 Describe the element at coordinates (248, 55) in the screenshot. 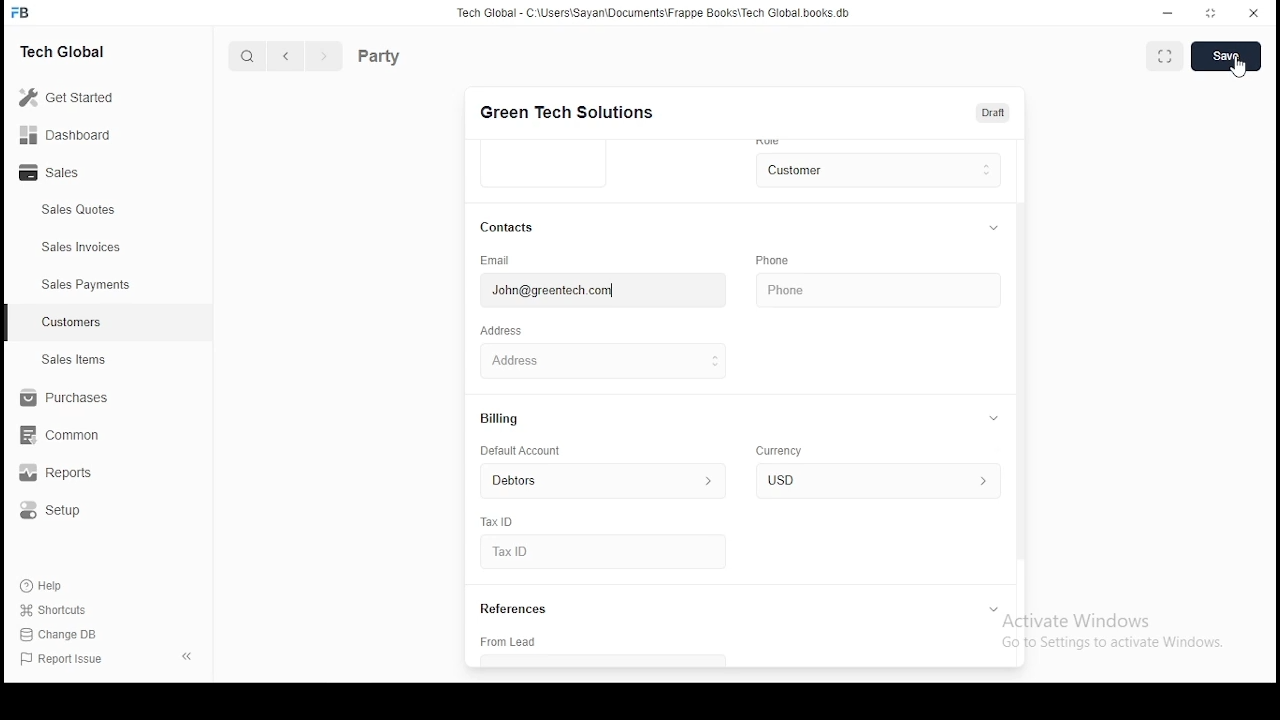

I see `search` at that location.